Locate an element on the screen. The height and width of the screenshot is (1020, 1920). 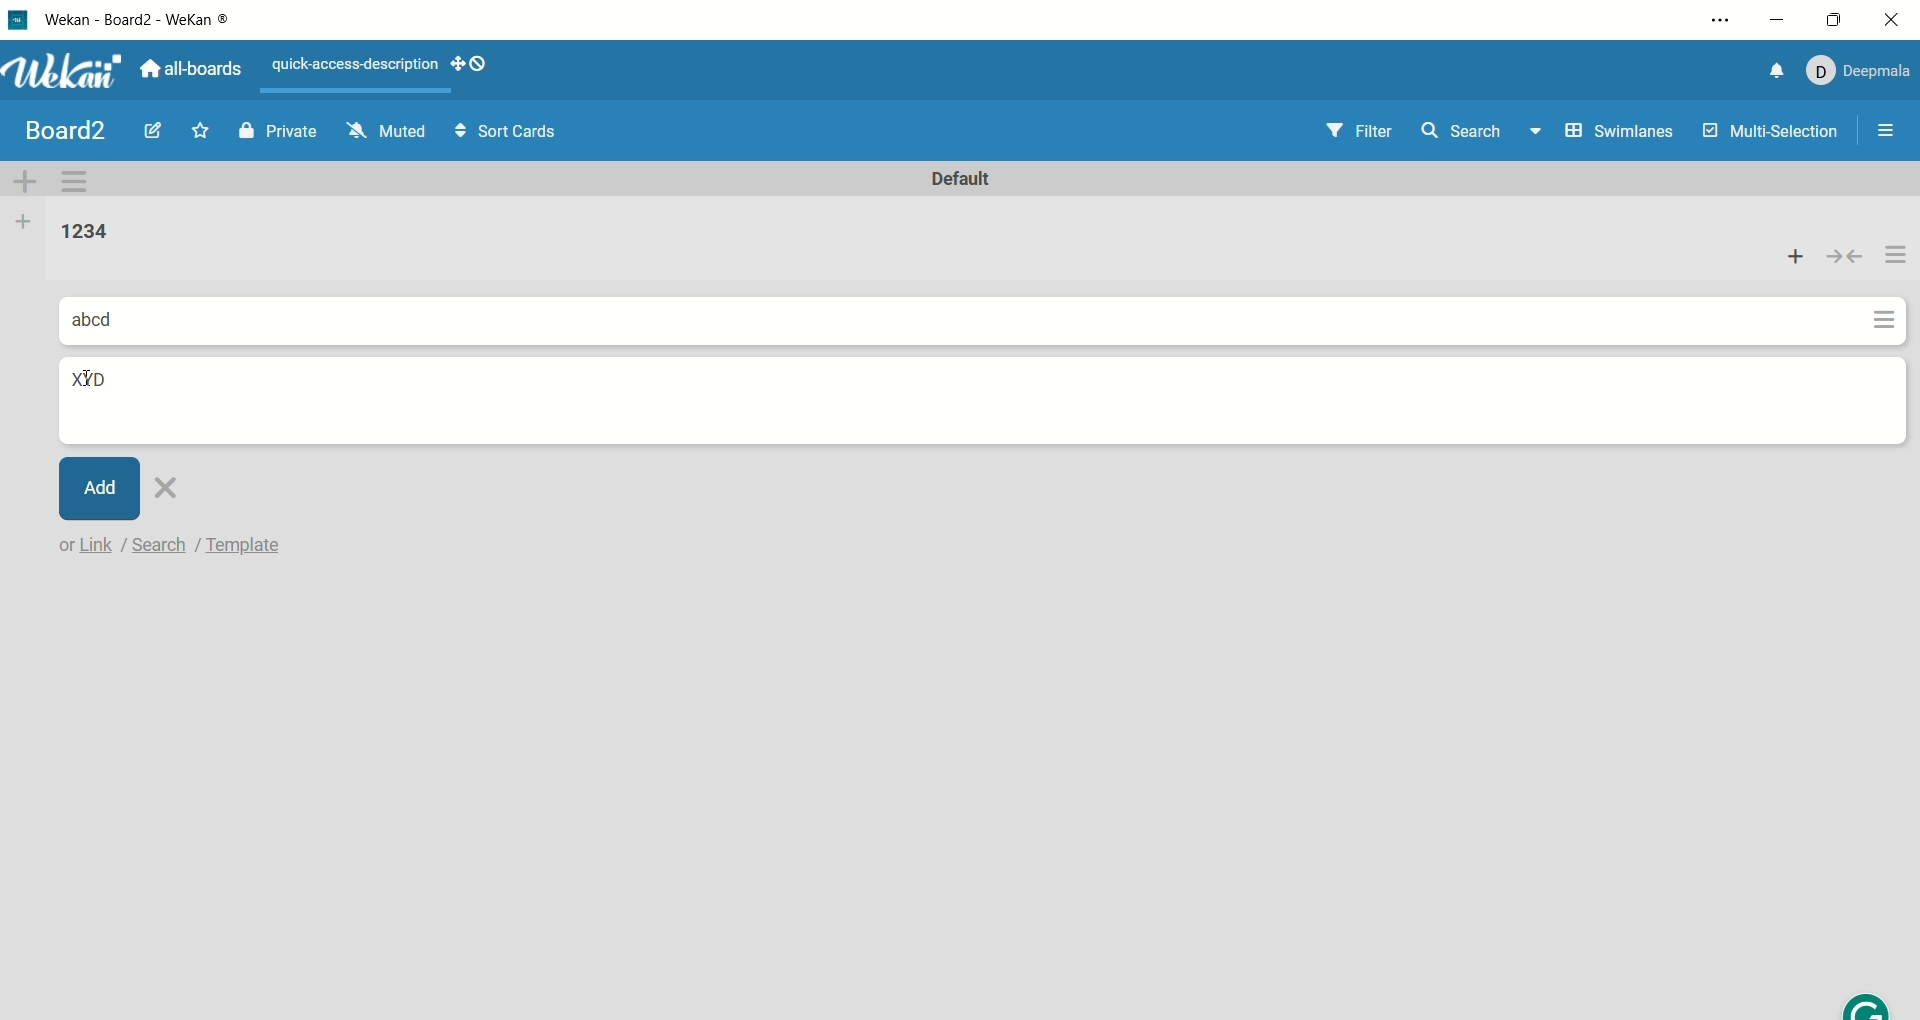
swimlane action is located at coordinates (83, 179).